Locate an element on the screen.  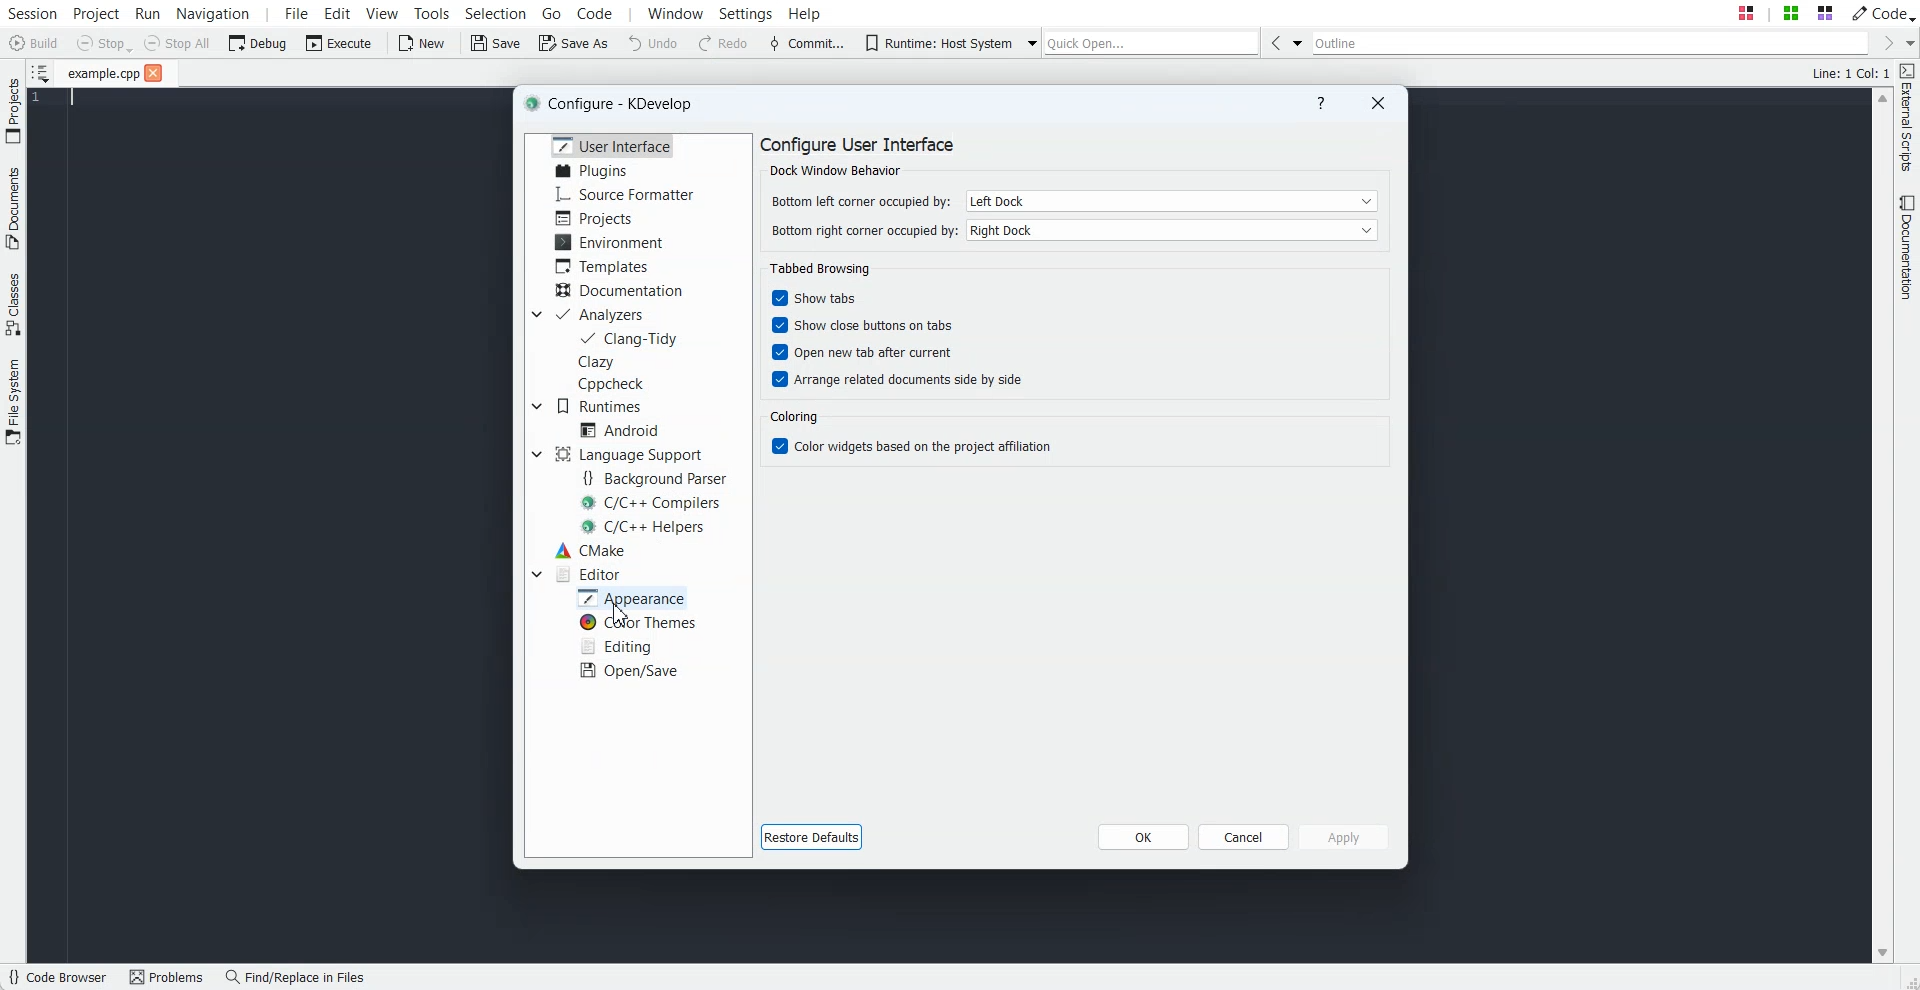
External Scripts is located at coordinates (1908, 118).